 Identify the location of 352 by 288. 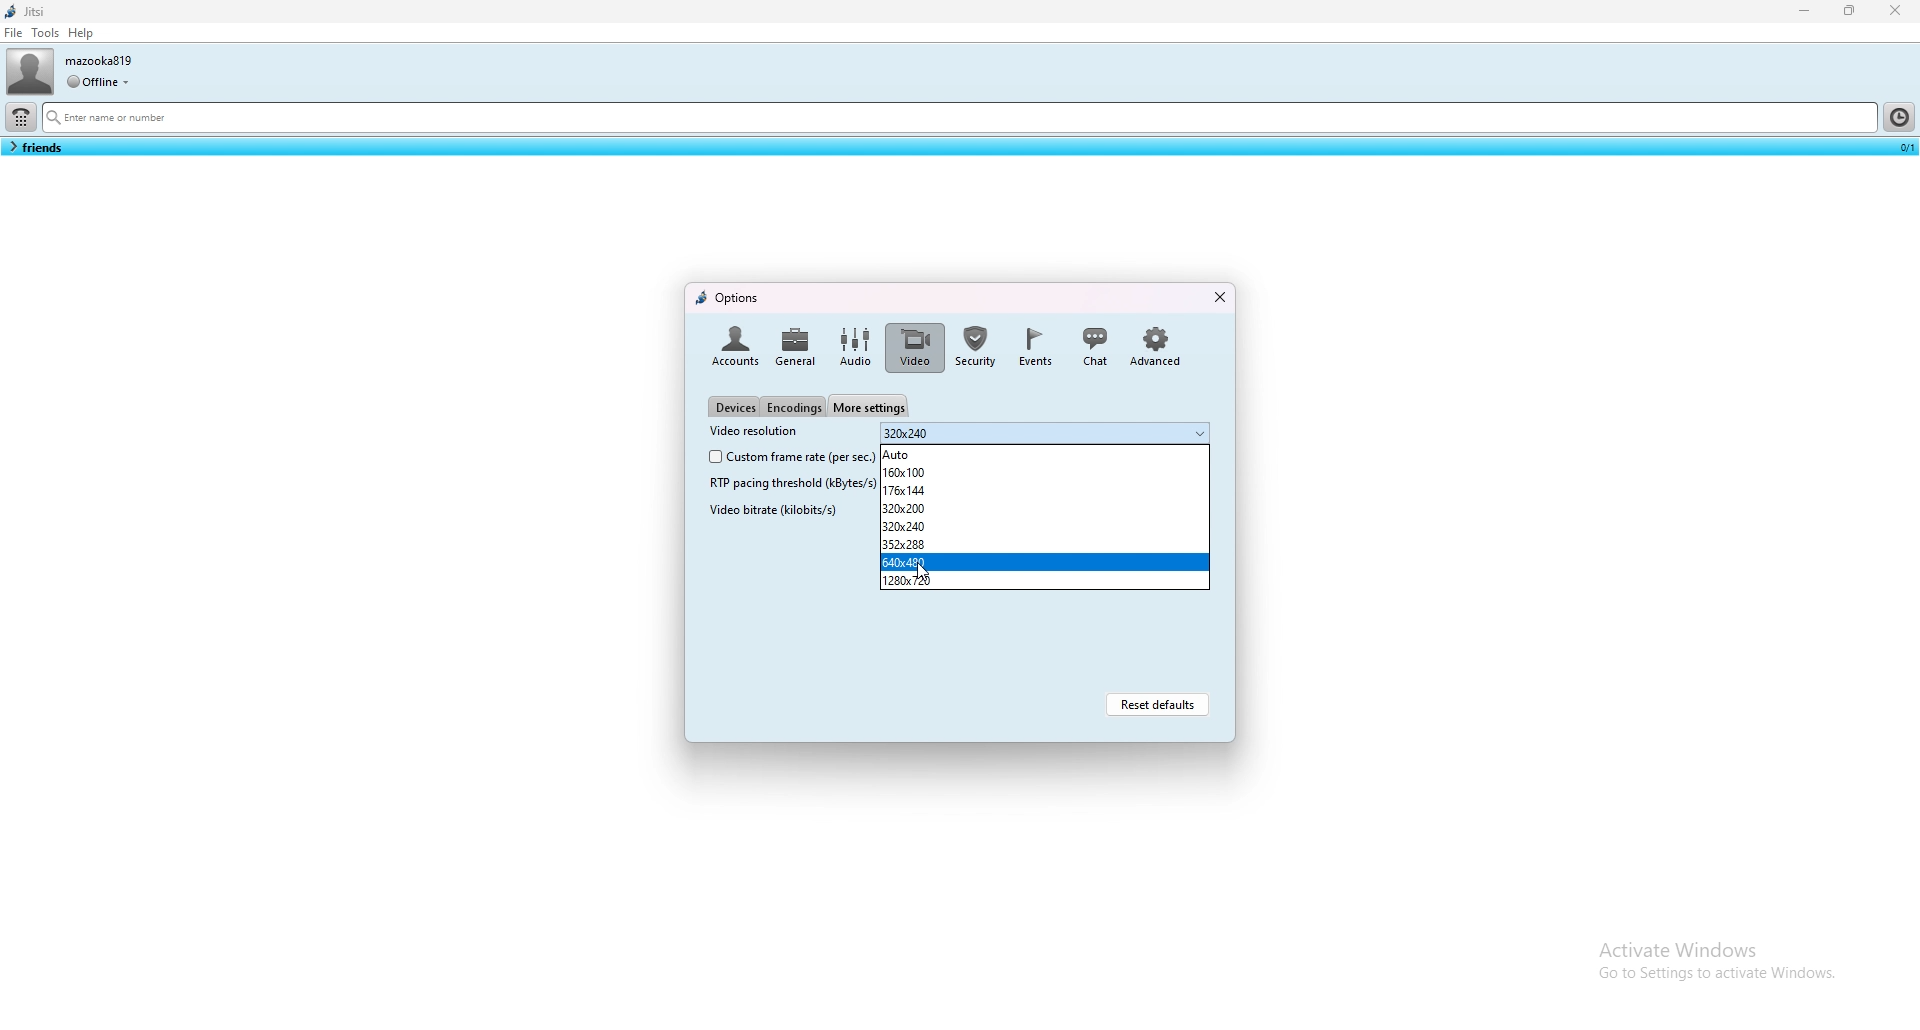
(1045, 544).